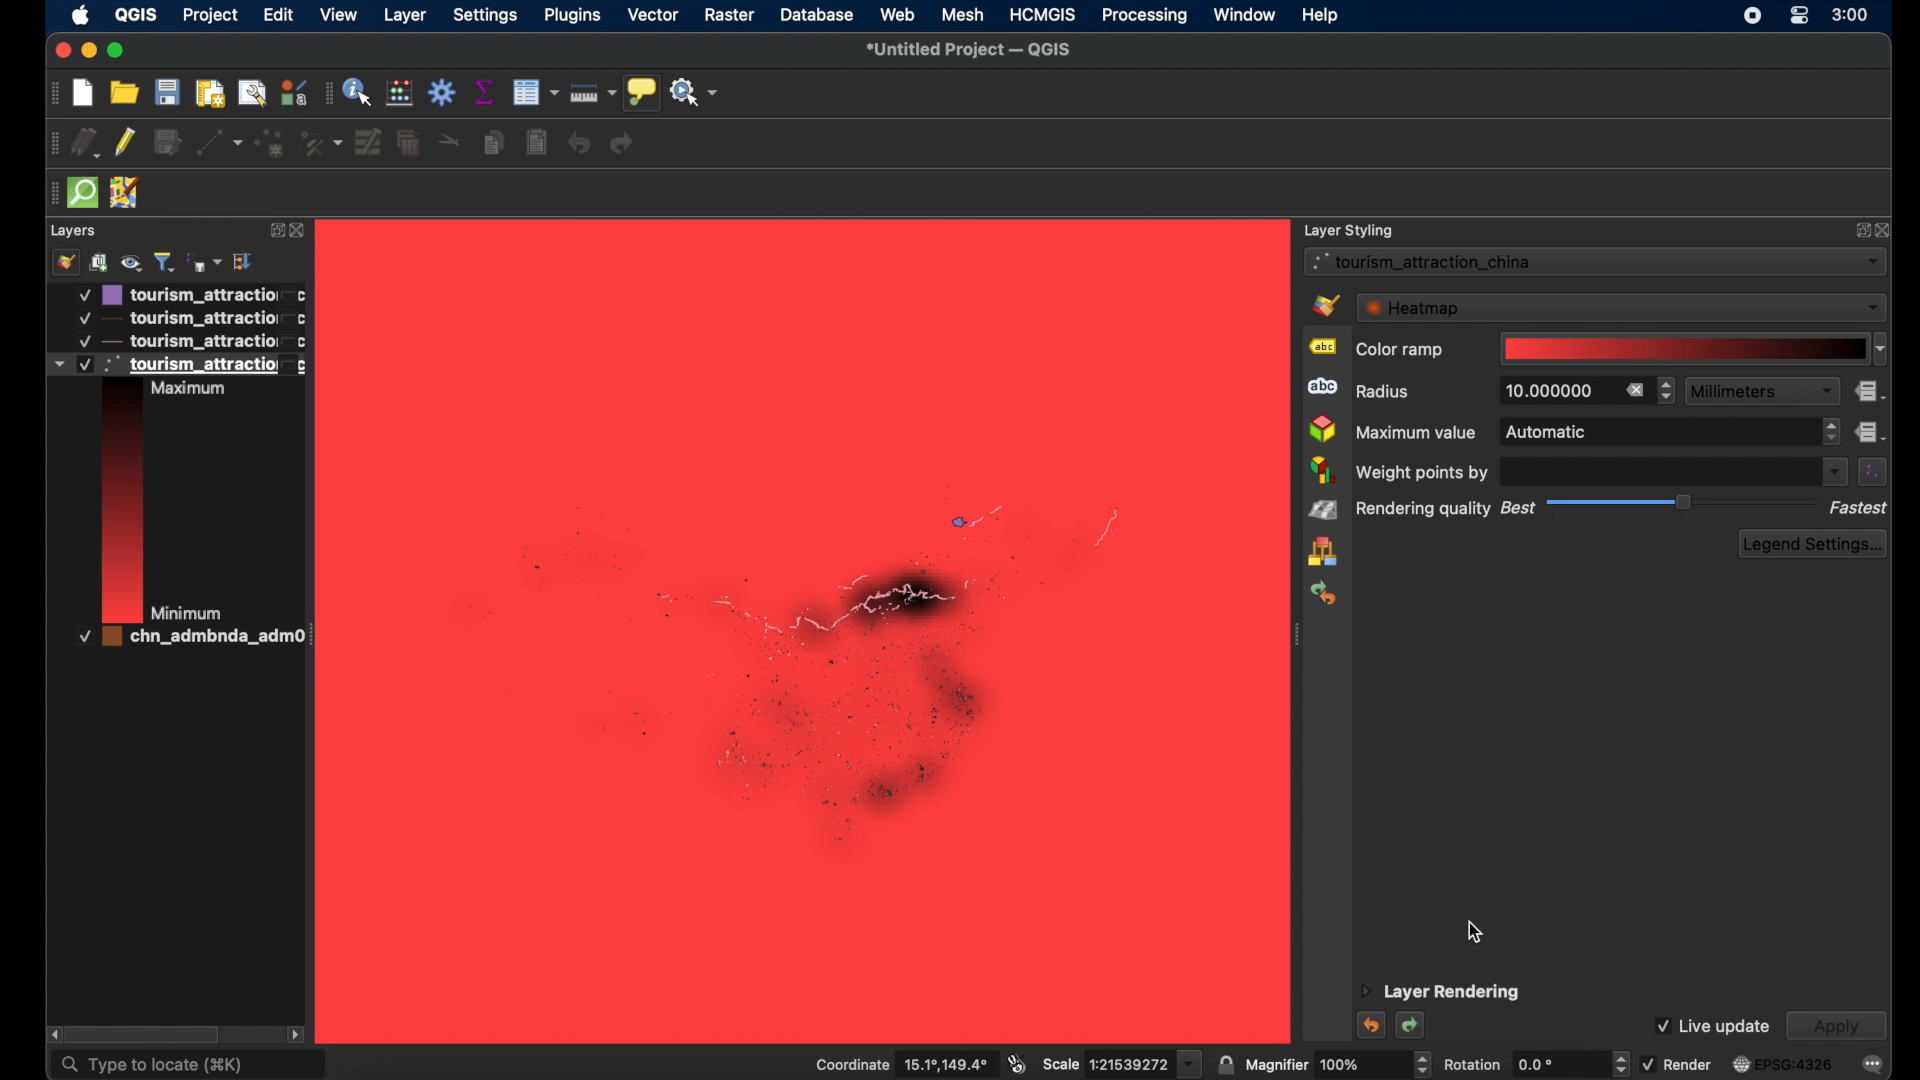 The image size is (1920, 1080). Describe the element at coordinates (169, 92) in the screenshot. I see `save project` at that location.